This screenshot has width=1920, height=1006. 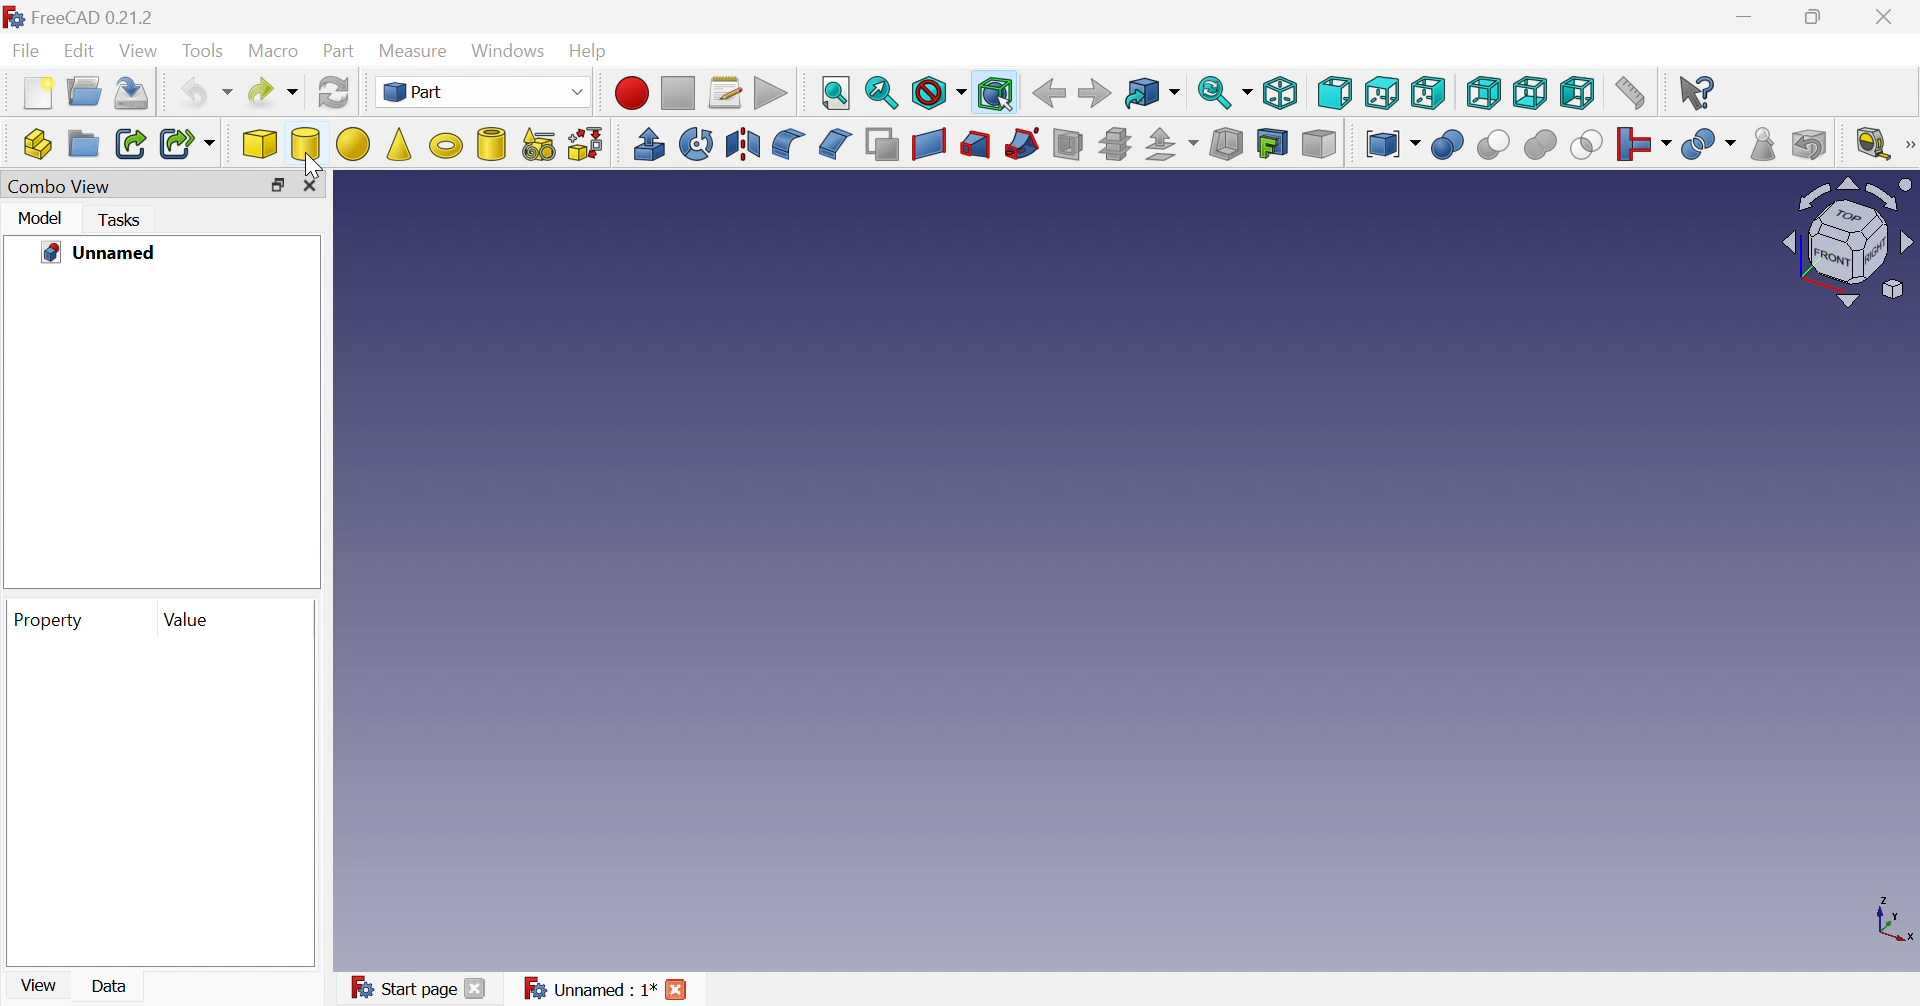 What do you see at coordinates (43, 220) in the screenshot?
I see `Model` at bounding box center [43, 220].